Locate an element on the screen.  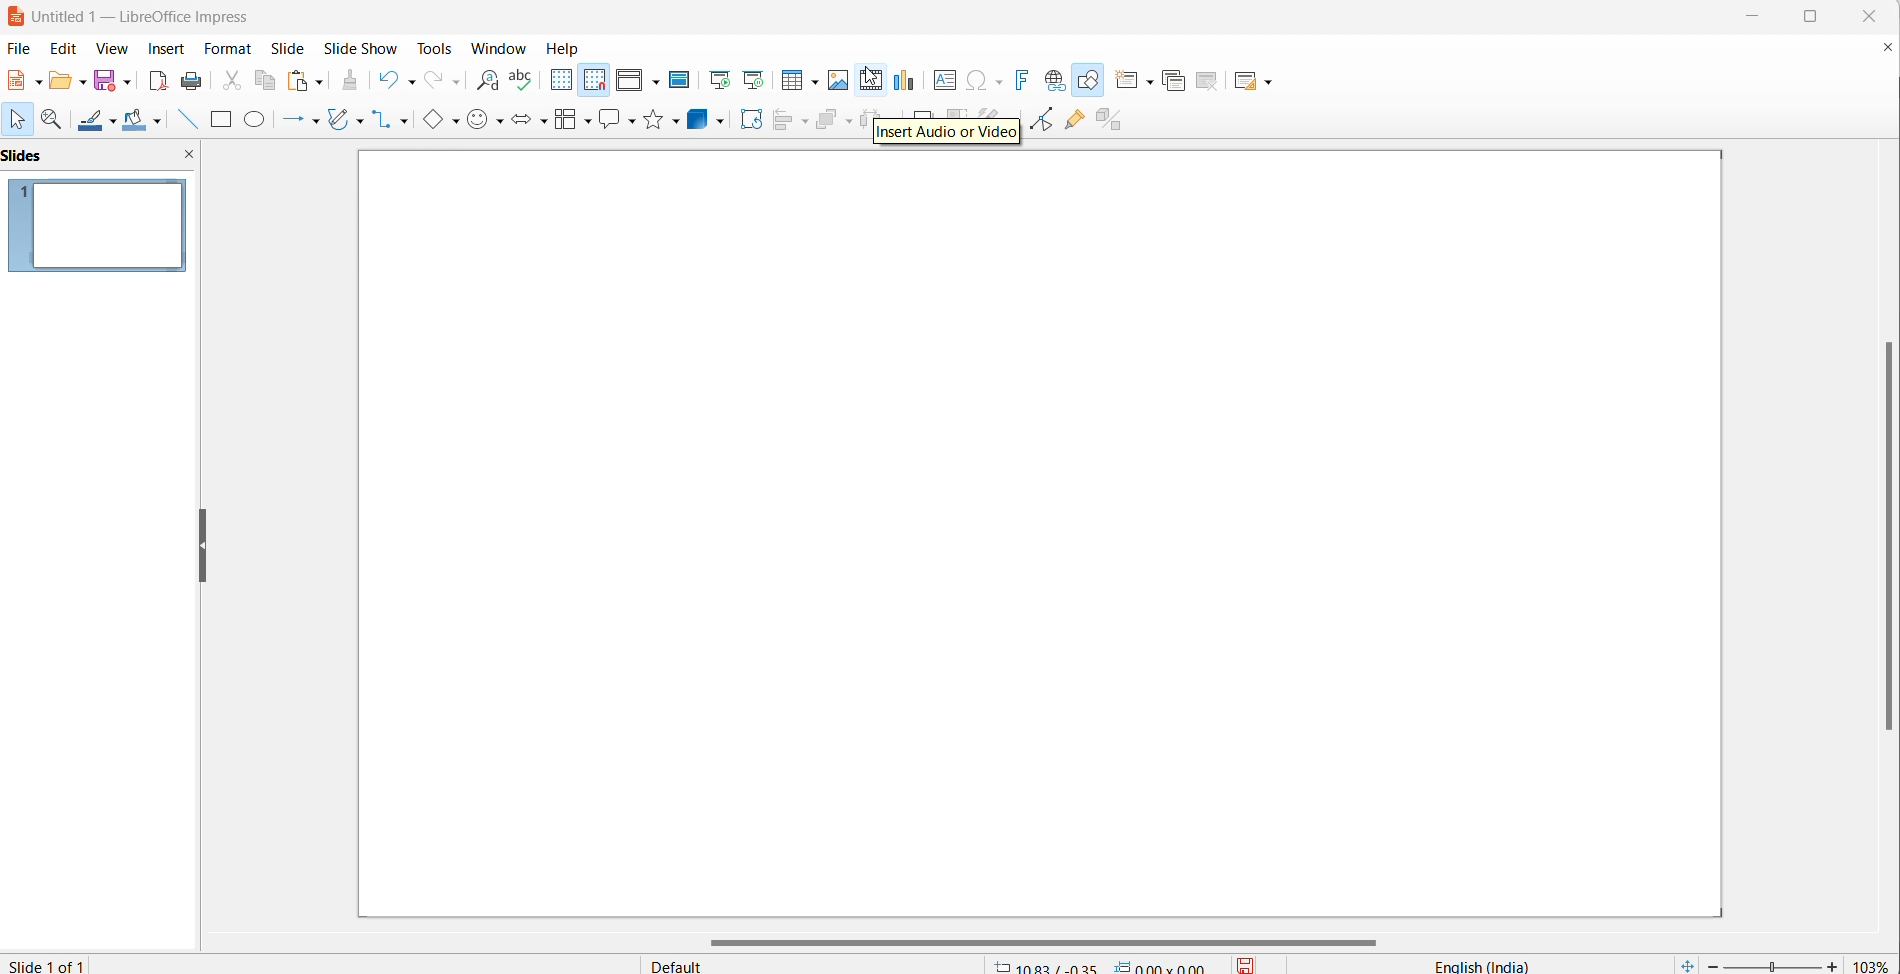
new file options is located at coordinates (39, 80).